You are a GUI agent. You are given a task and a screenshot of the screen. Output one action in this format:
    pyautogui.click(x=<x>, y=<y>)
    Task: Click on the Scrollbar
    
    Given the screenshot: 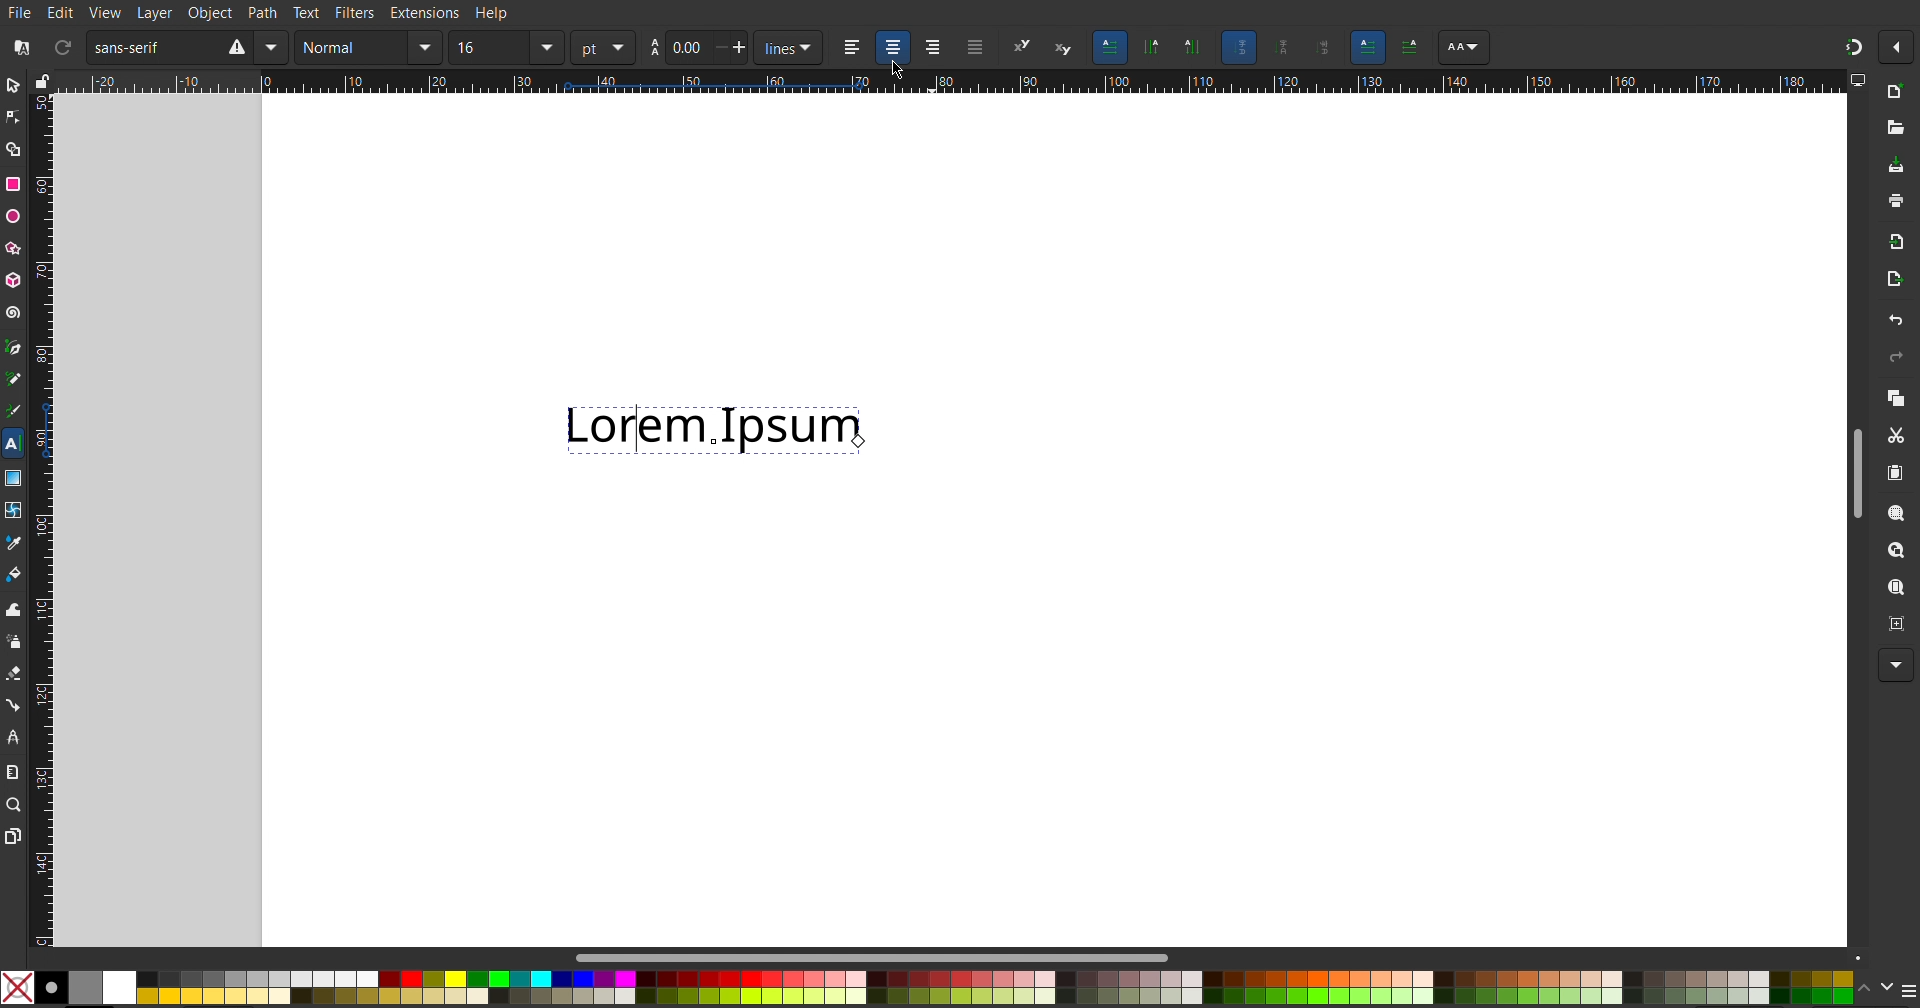 What is the action you would take?
    pyautogui.click(x=878, y=956)
    